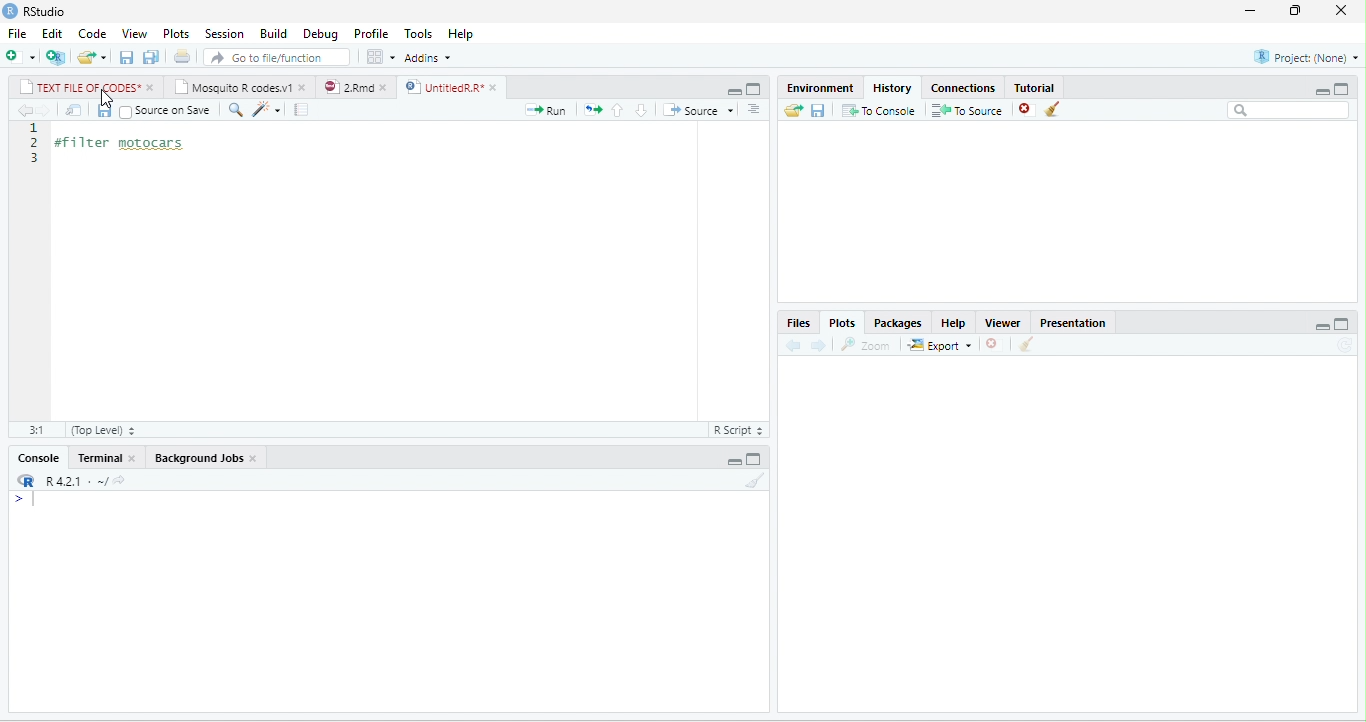  What do you see at coordinates (545, 110) in the screenshot?
I see `Run` at bounding box center [545, 110].